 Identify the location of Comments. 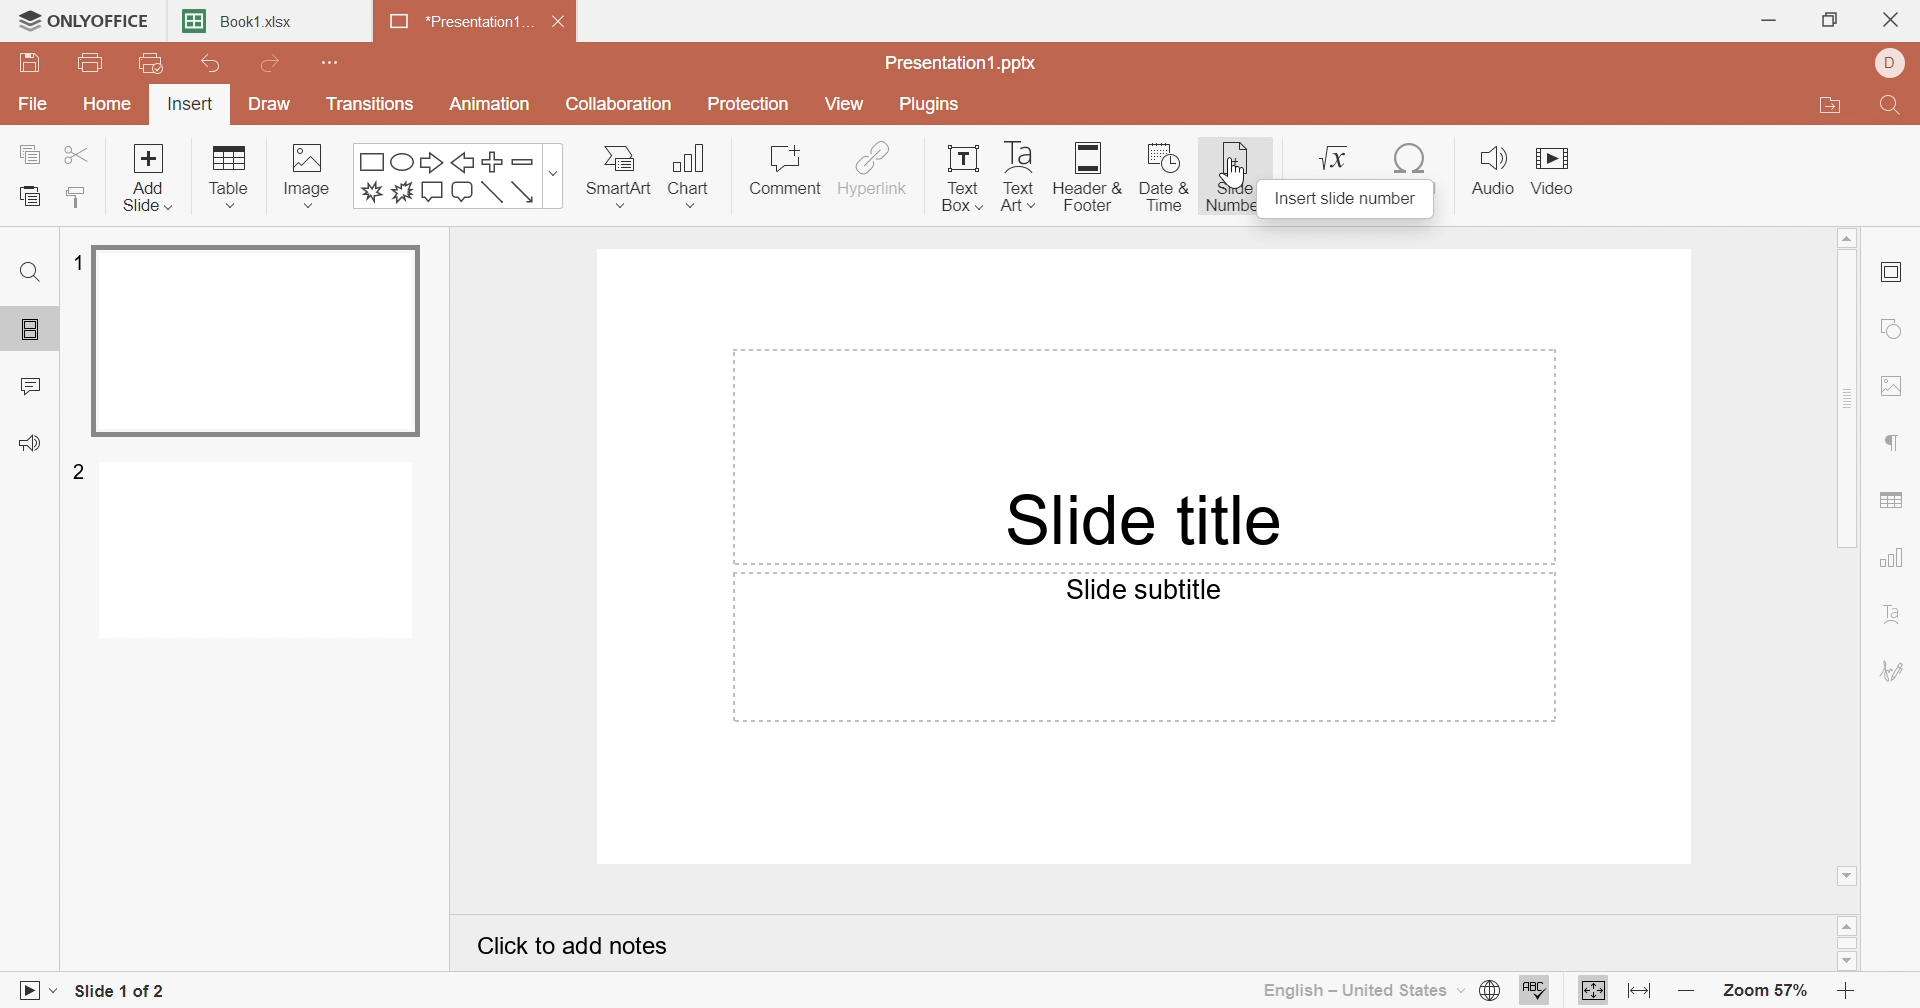
(32, 387).